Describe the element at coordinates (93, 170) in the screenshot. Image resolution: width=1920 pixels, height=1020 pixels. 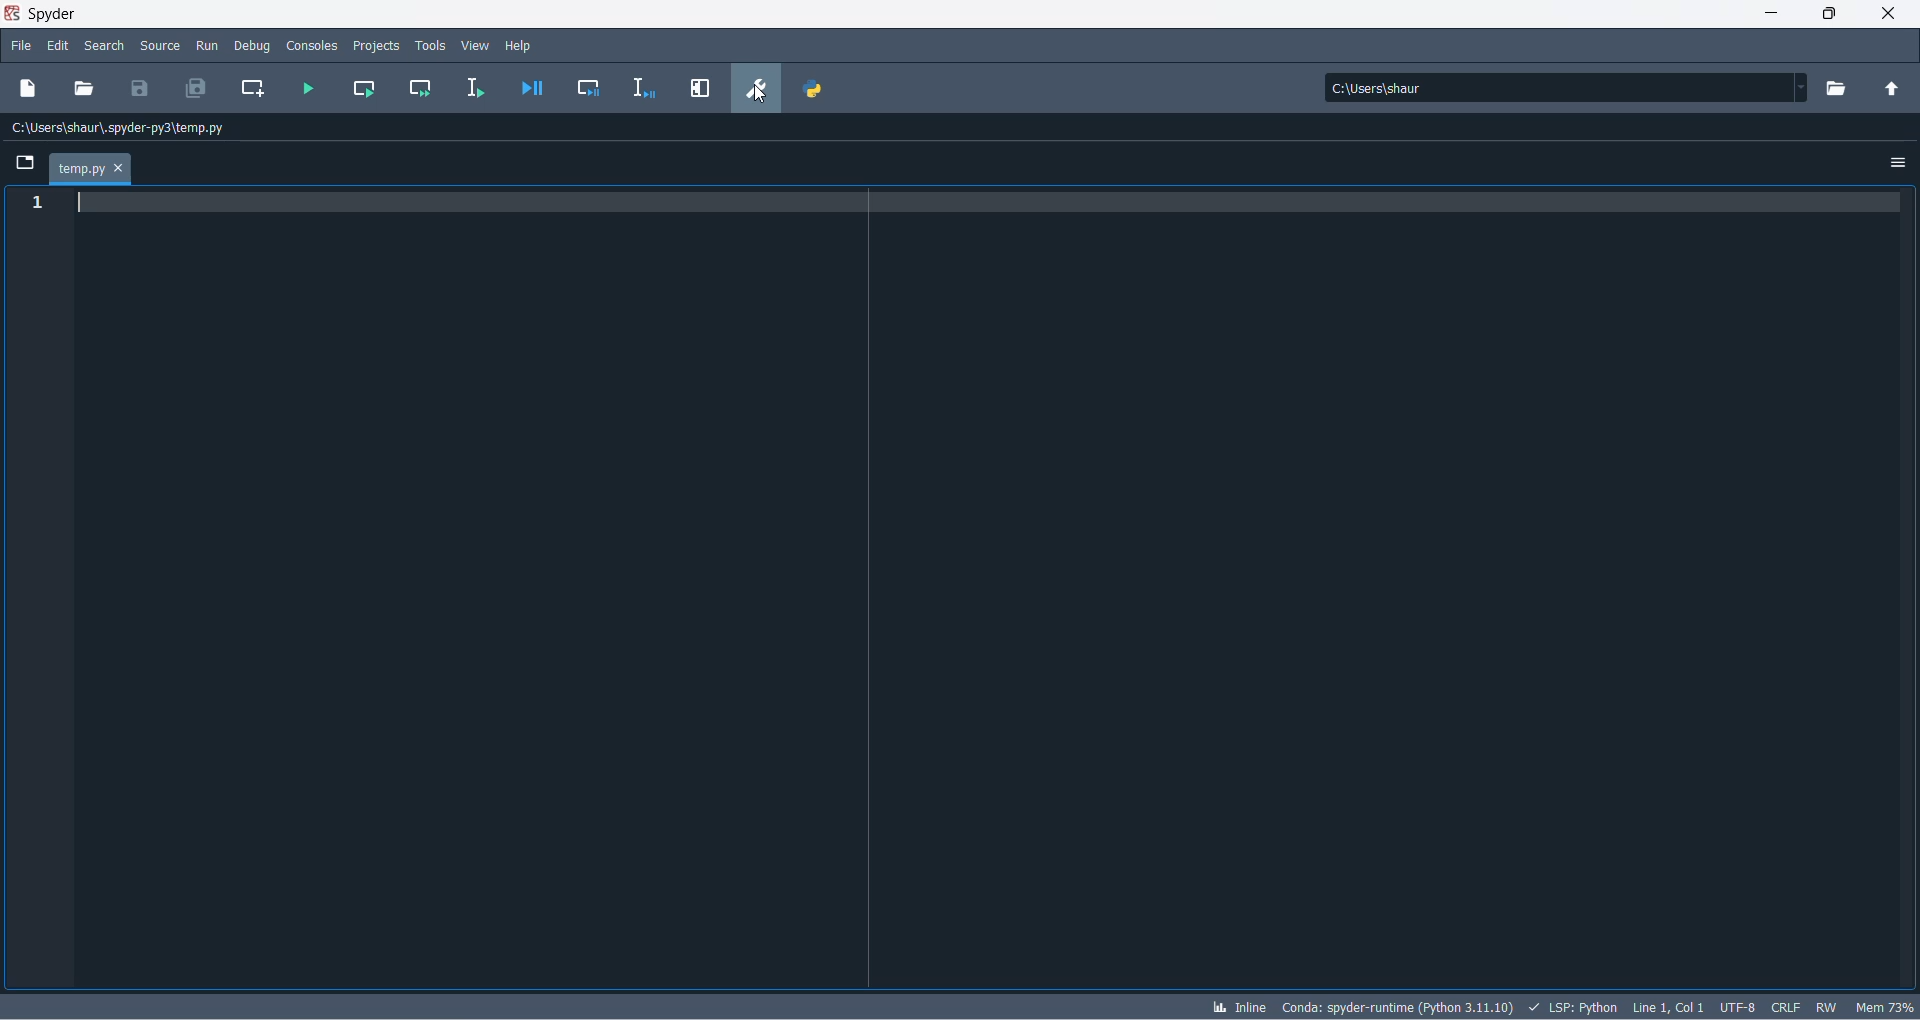
I see `tab` at that location.